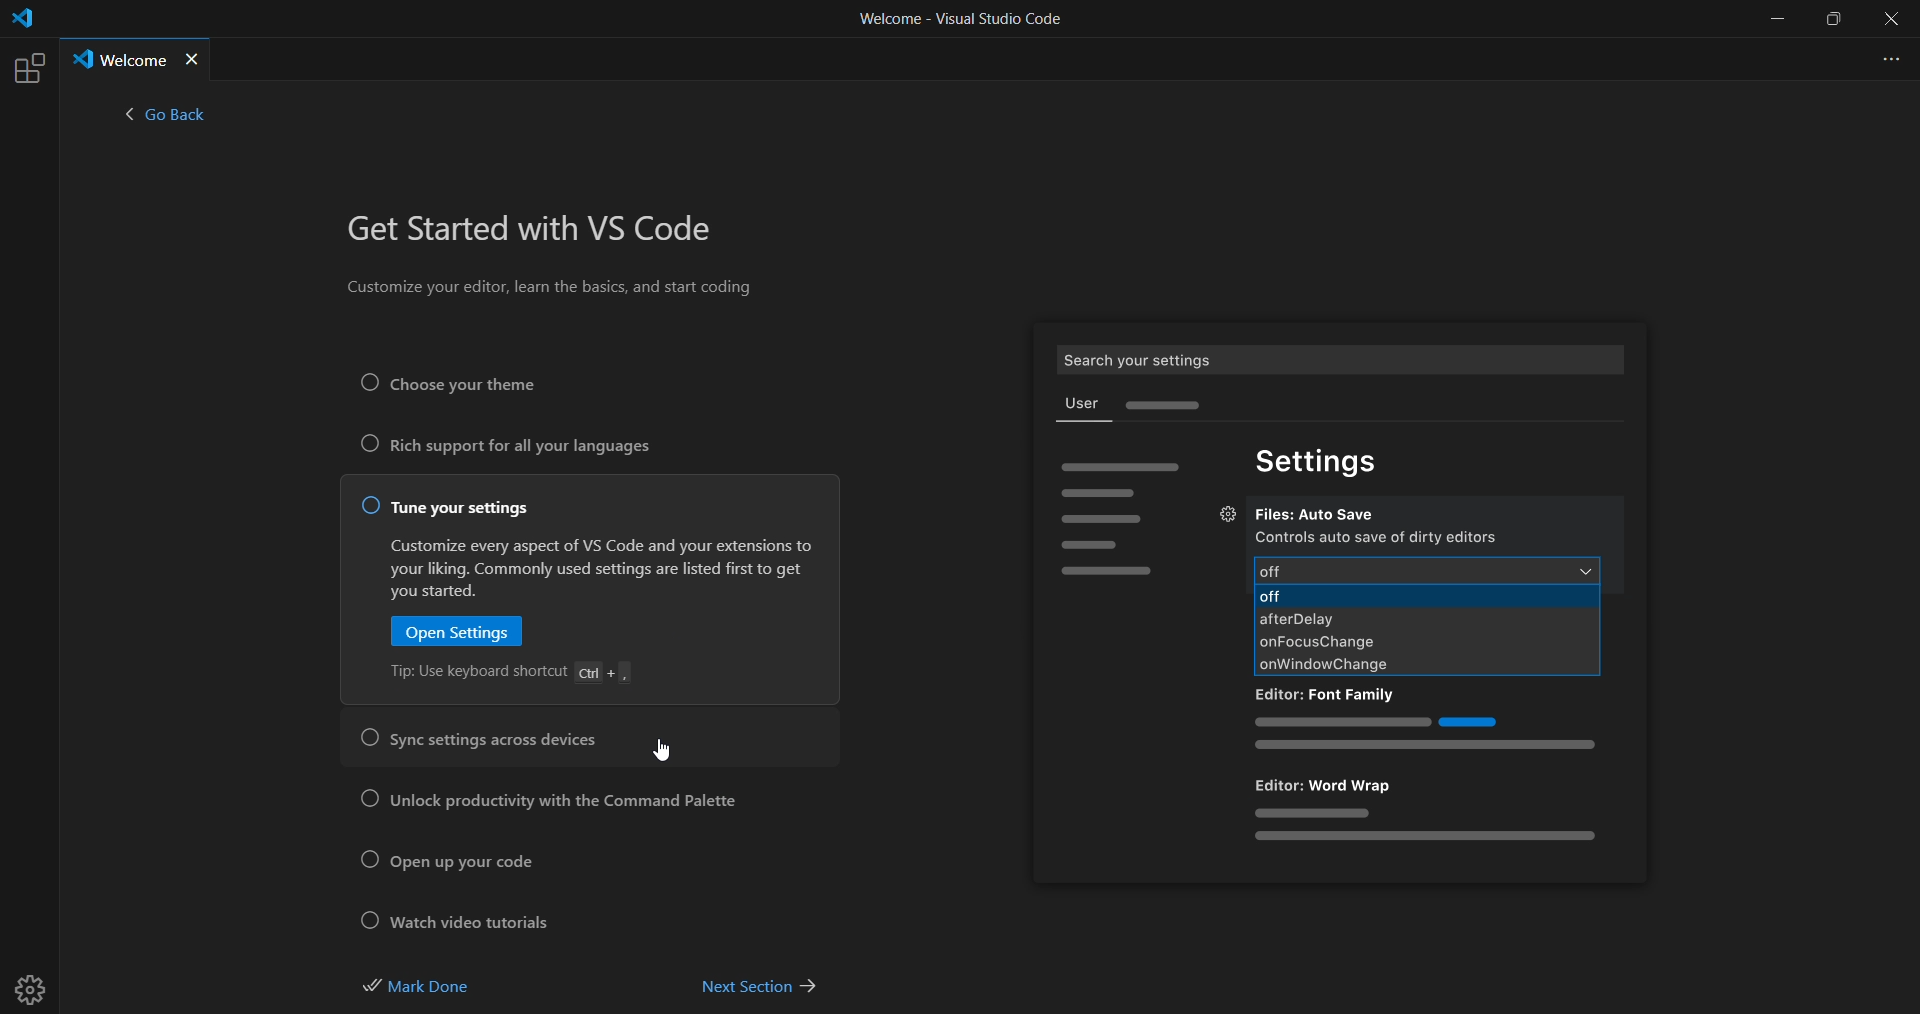 The width and height of the screenshot is (1920, 1014). I want to click on sample, so click(1166, 407).